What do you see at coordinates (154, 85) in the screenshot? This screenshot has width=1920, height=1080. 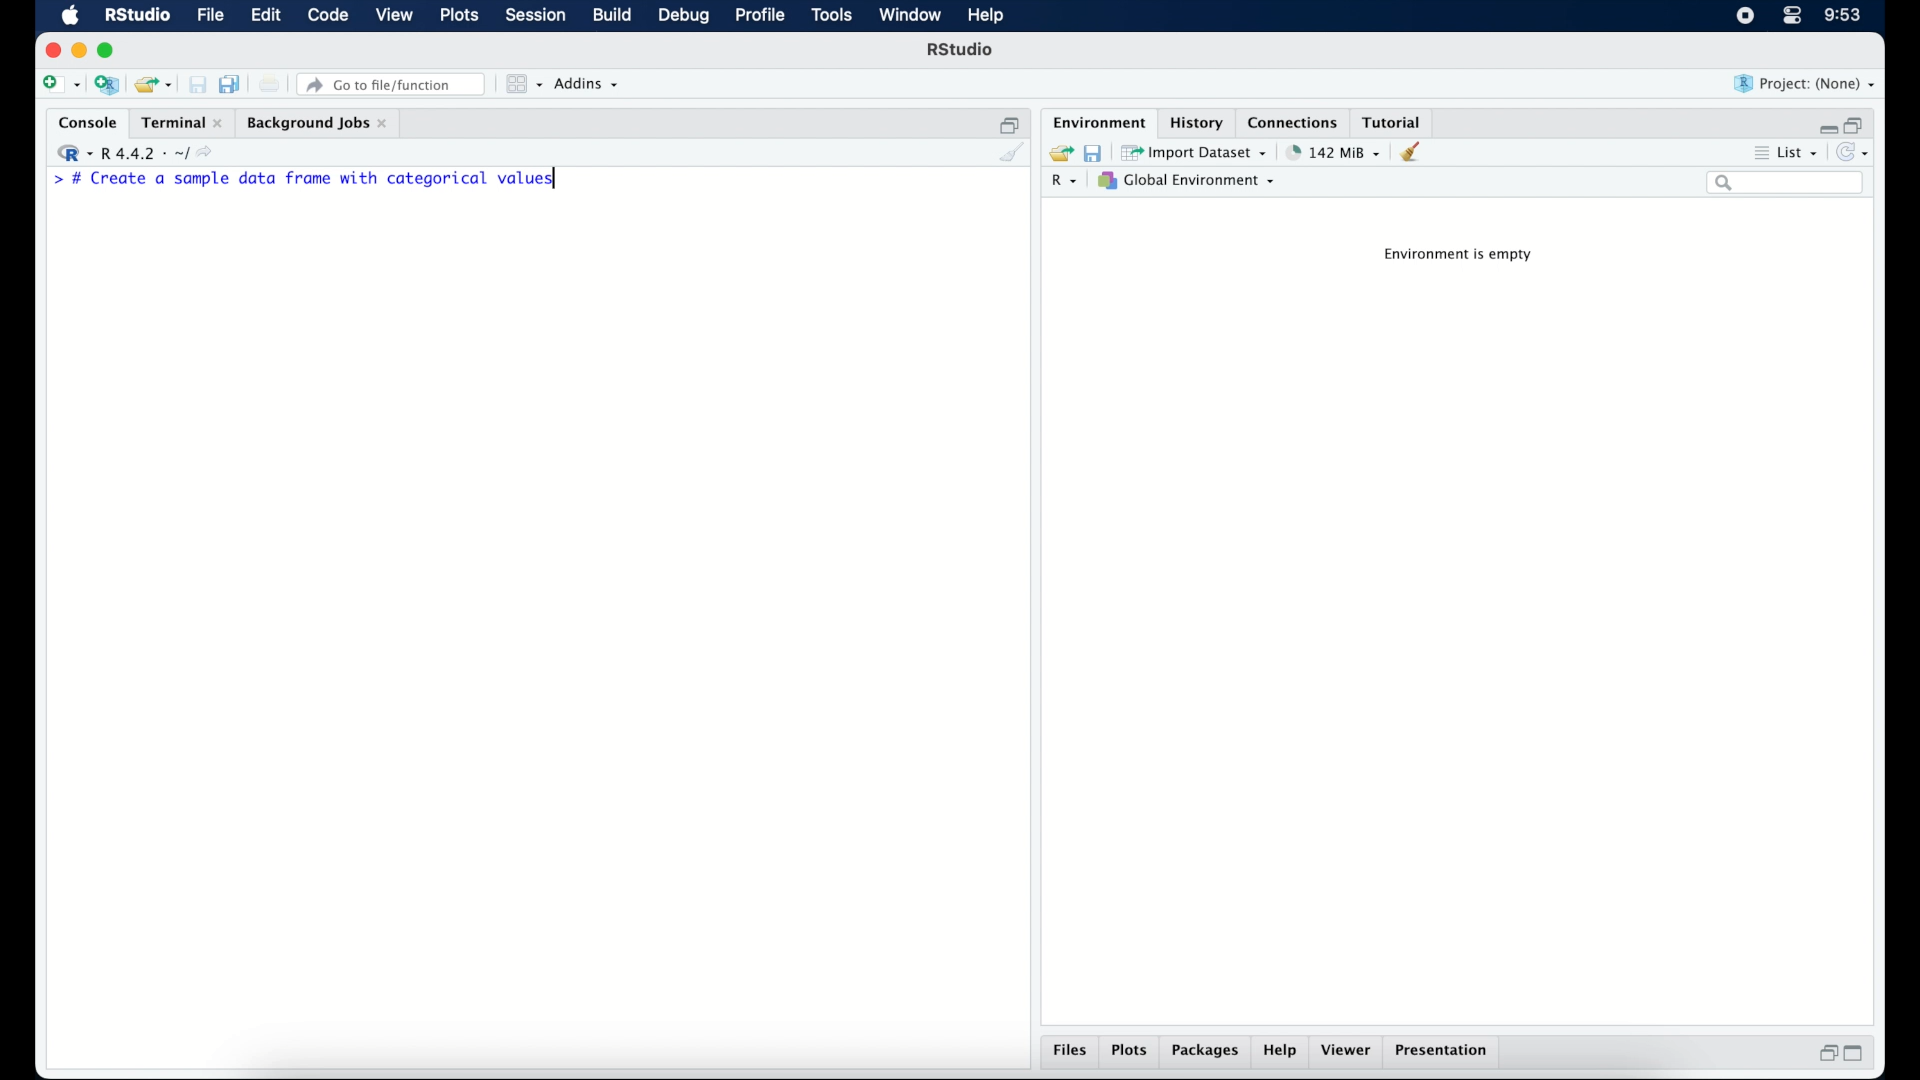 I see `open an existing project` at bounding box center [154, 85].